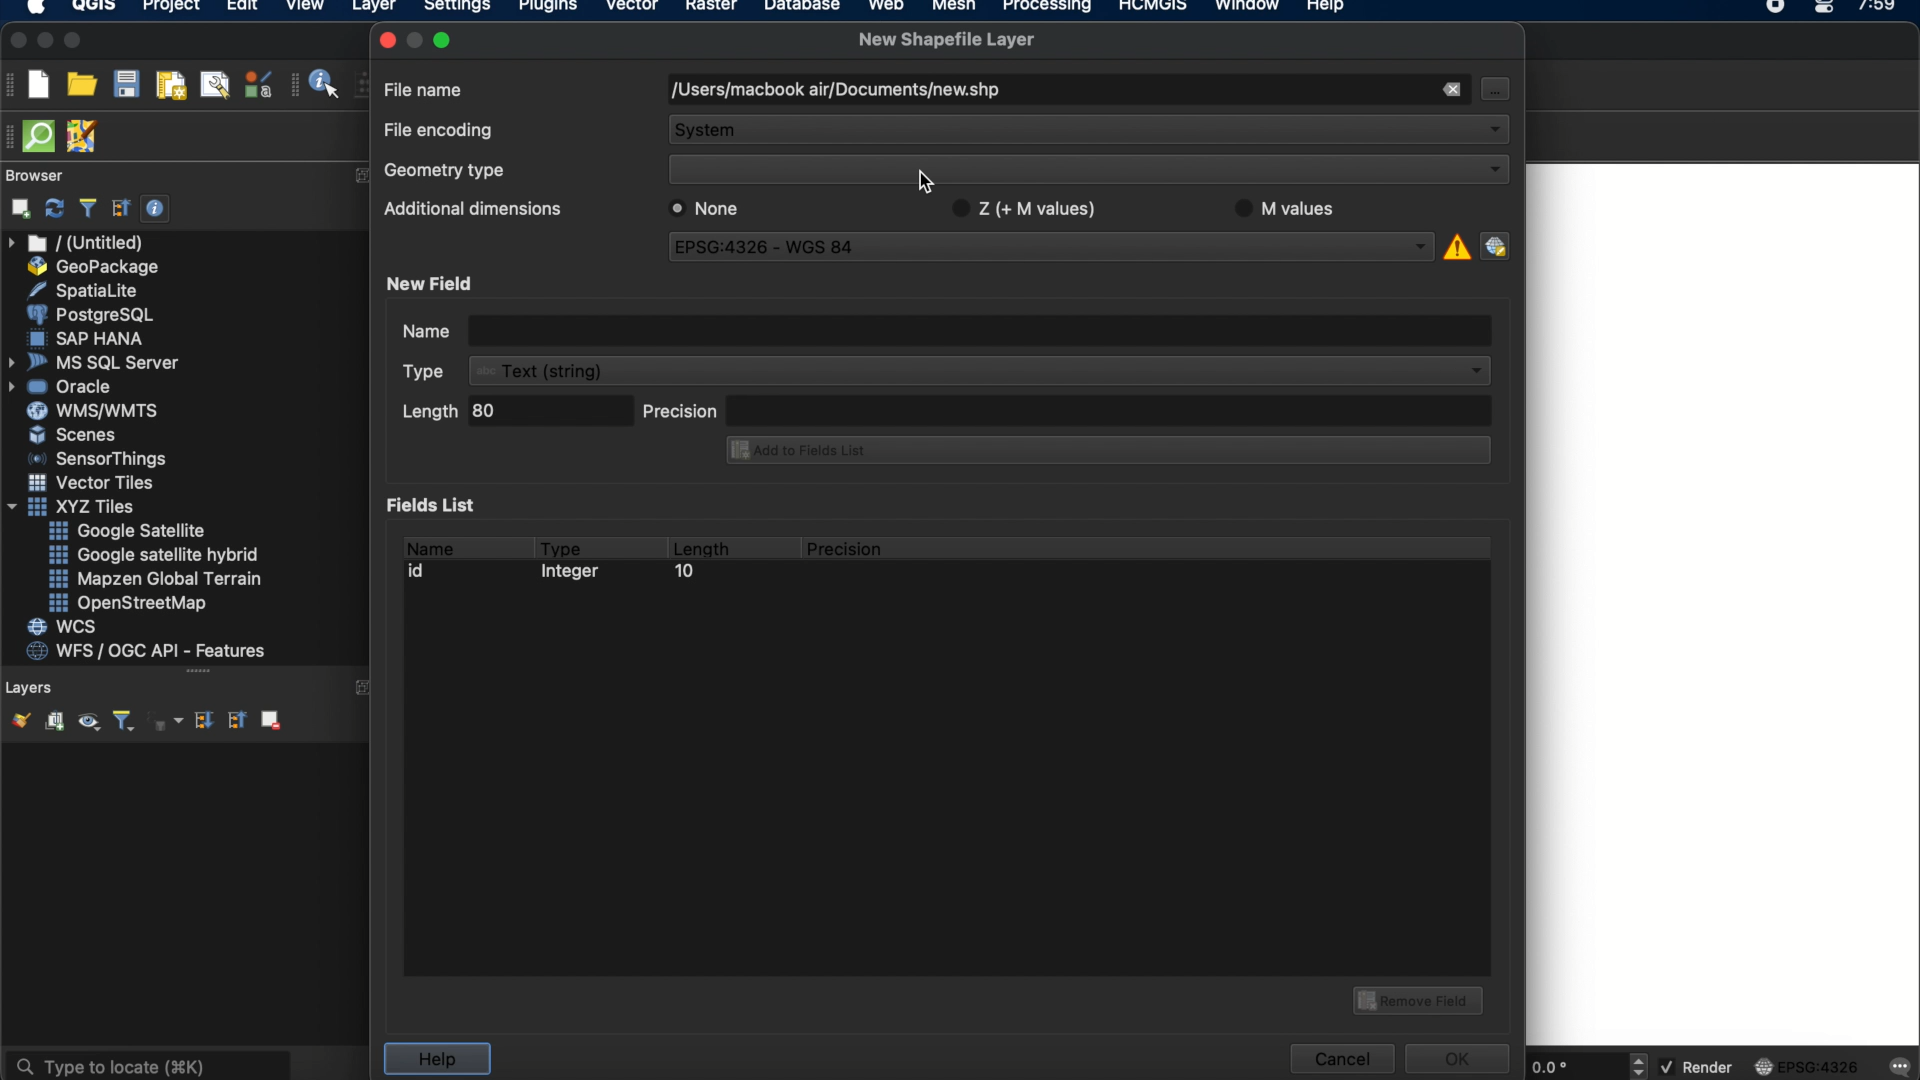 The height and width of the screenshot is (1080, 1920). I want to click on project toolbar, so click(12, 84).